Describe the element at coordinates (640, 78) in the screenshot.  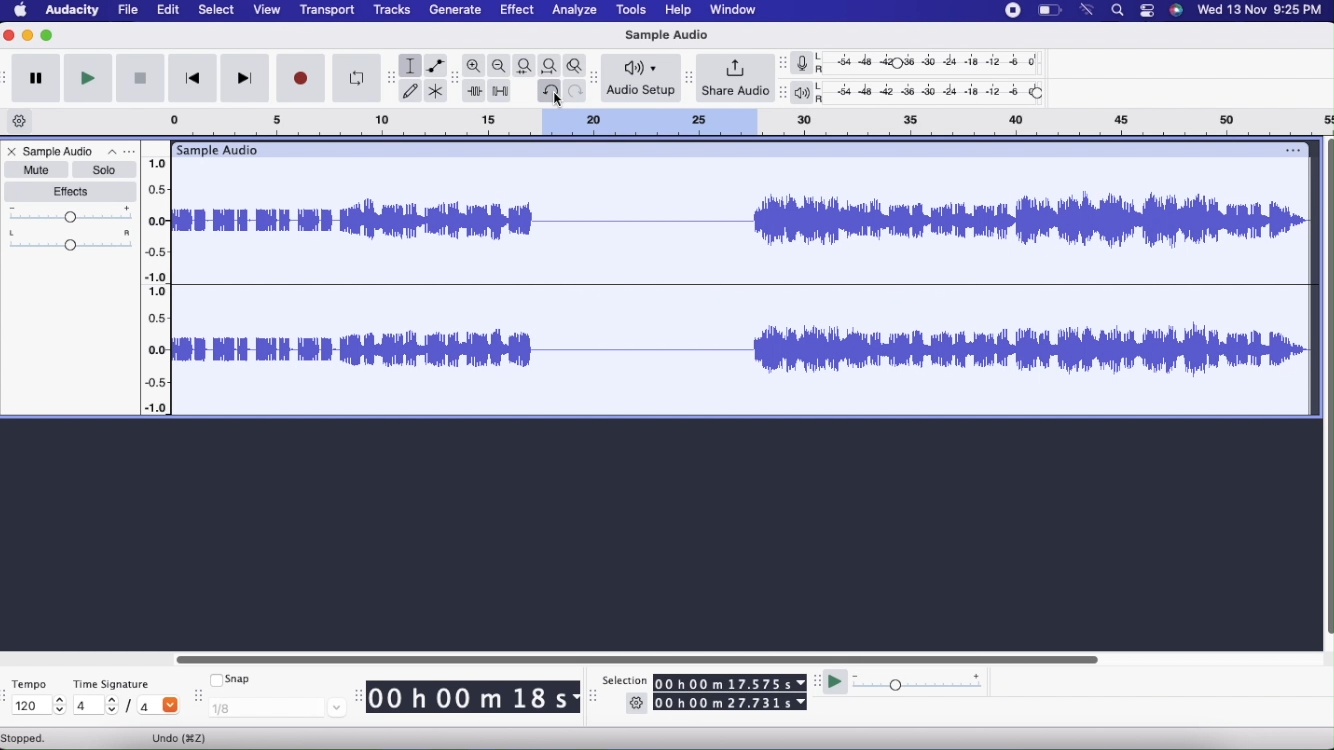
I see `Audio setup` at that location.